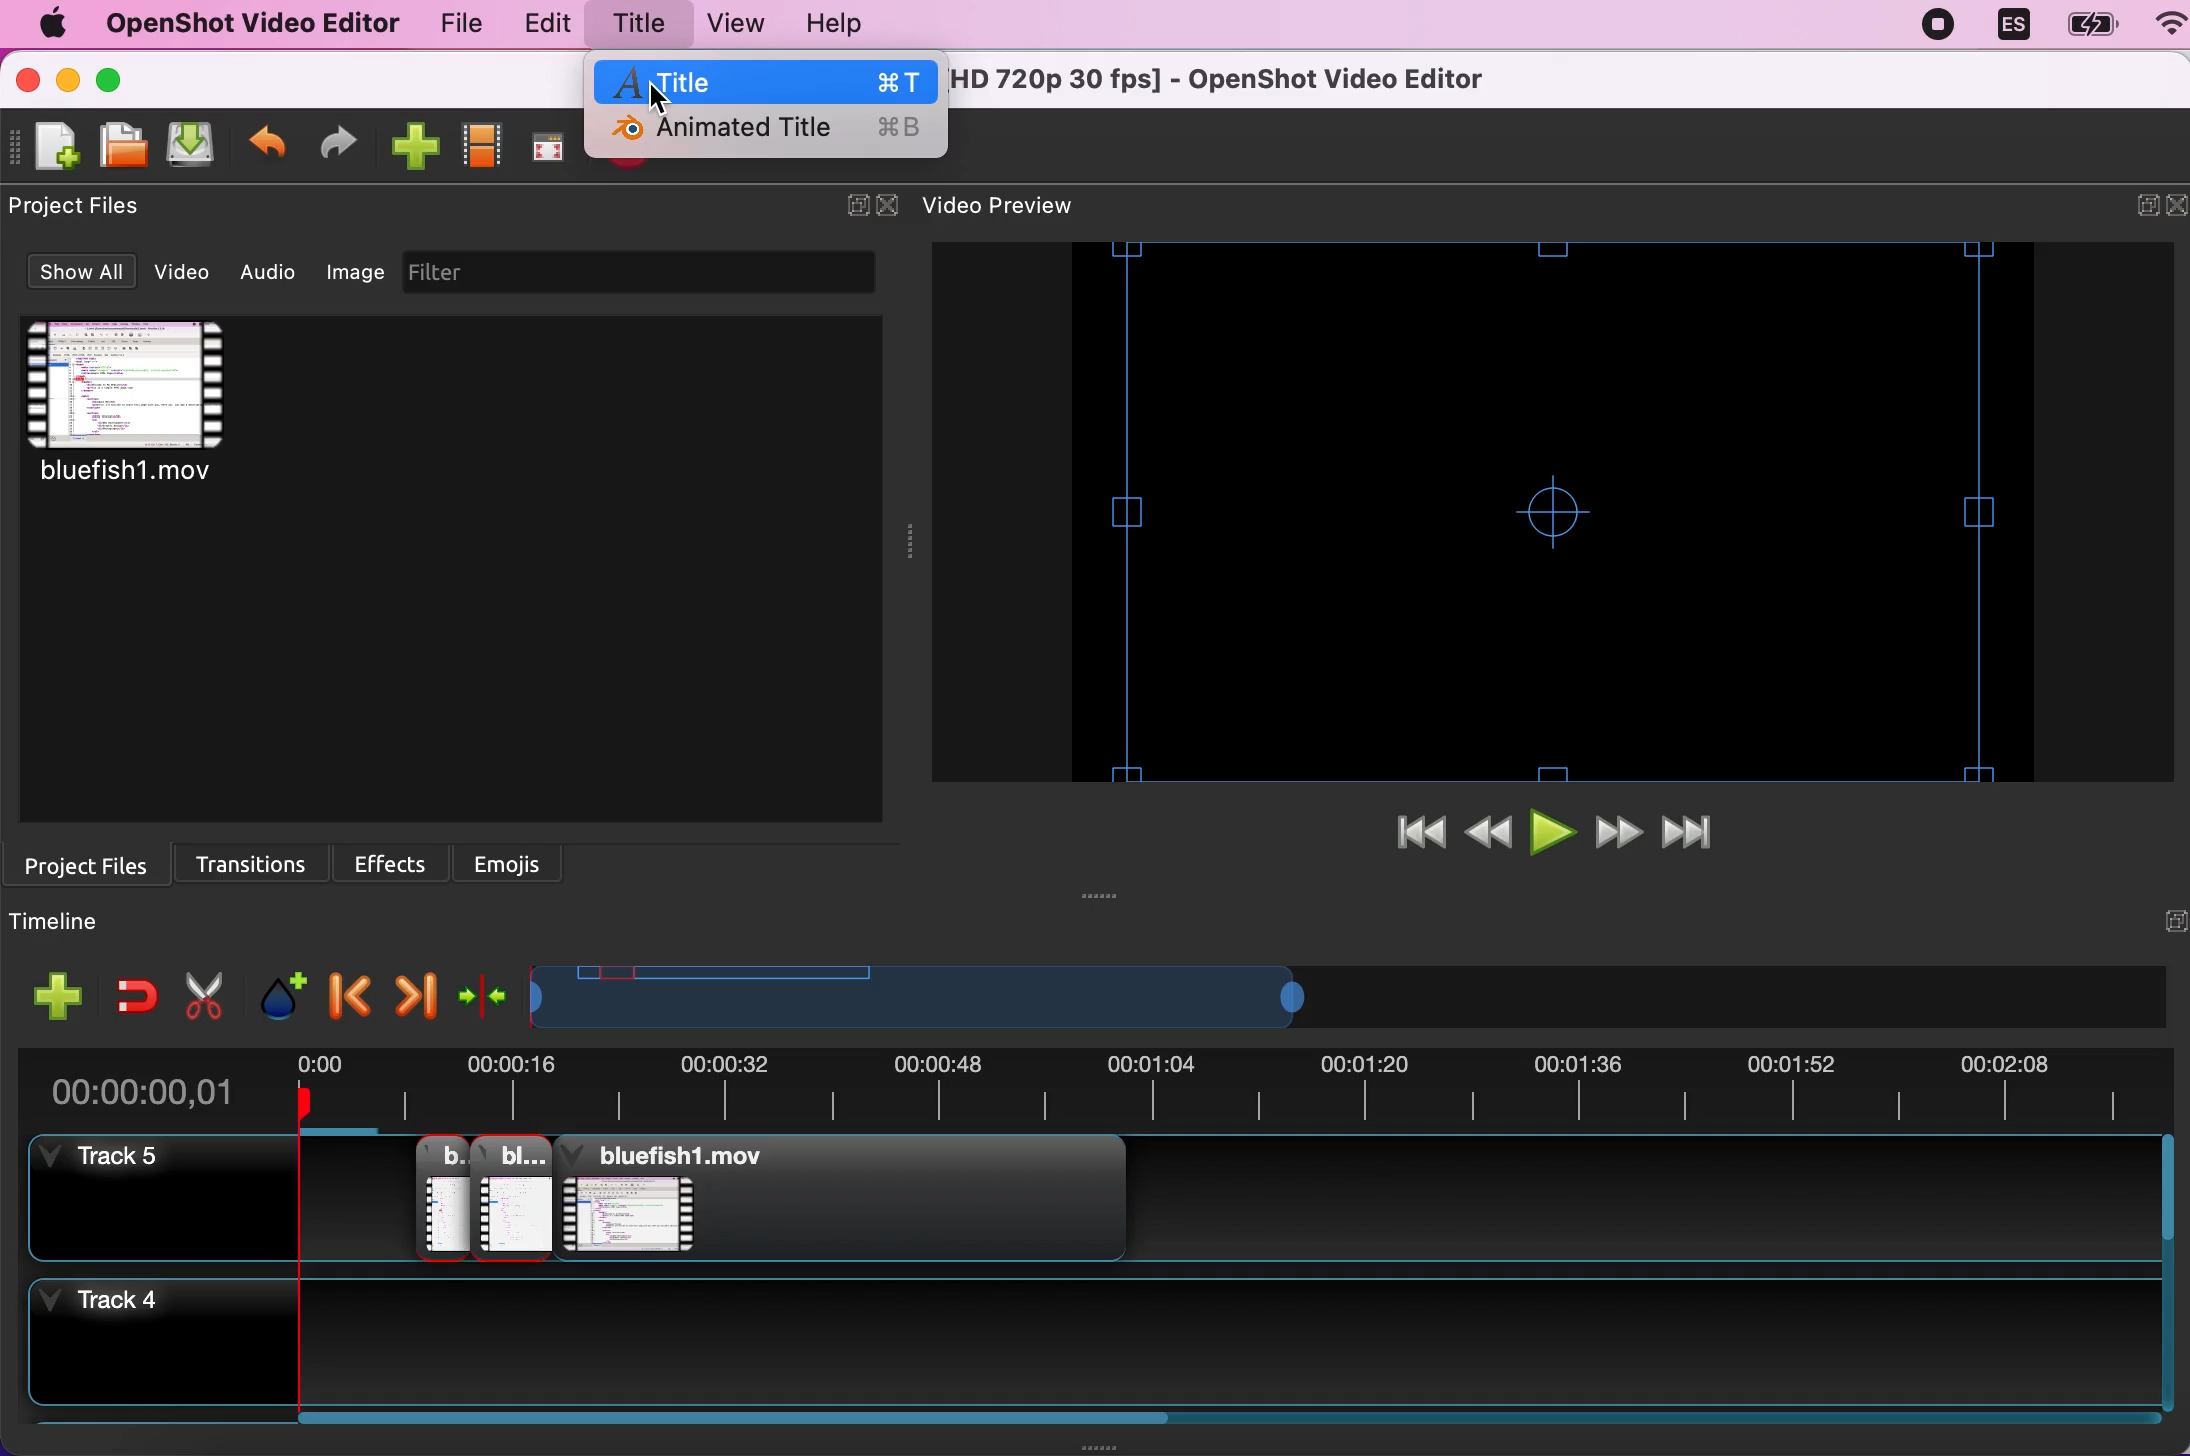 This screenshot has width=2190, height=1456. I want to click on import file, so click(411, 148).